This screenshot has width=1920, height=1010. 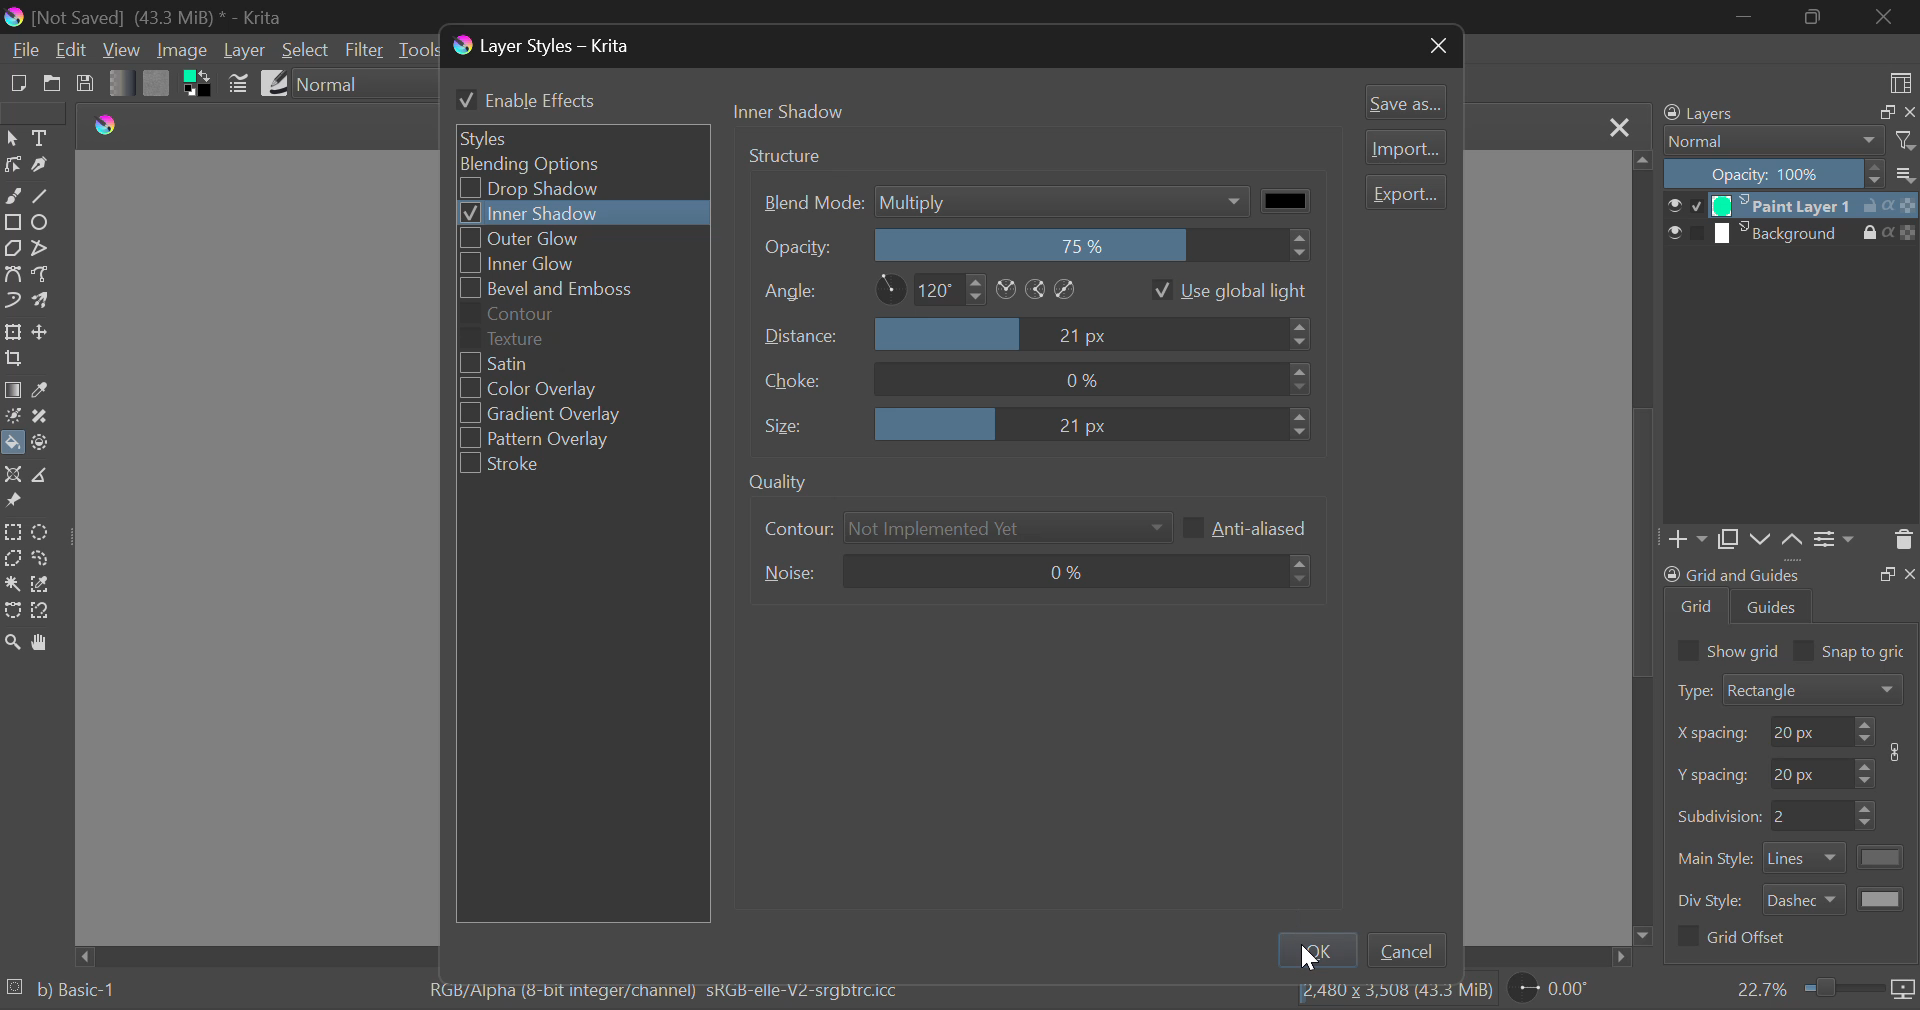 I want to click on Grid Type, so click(x=1792, y=692).